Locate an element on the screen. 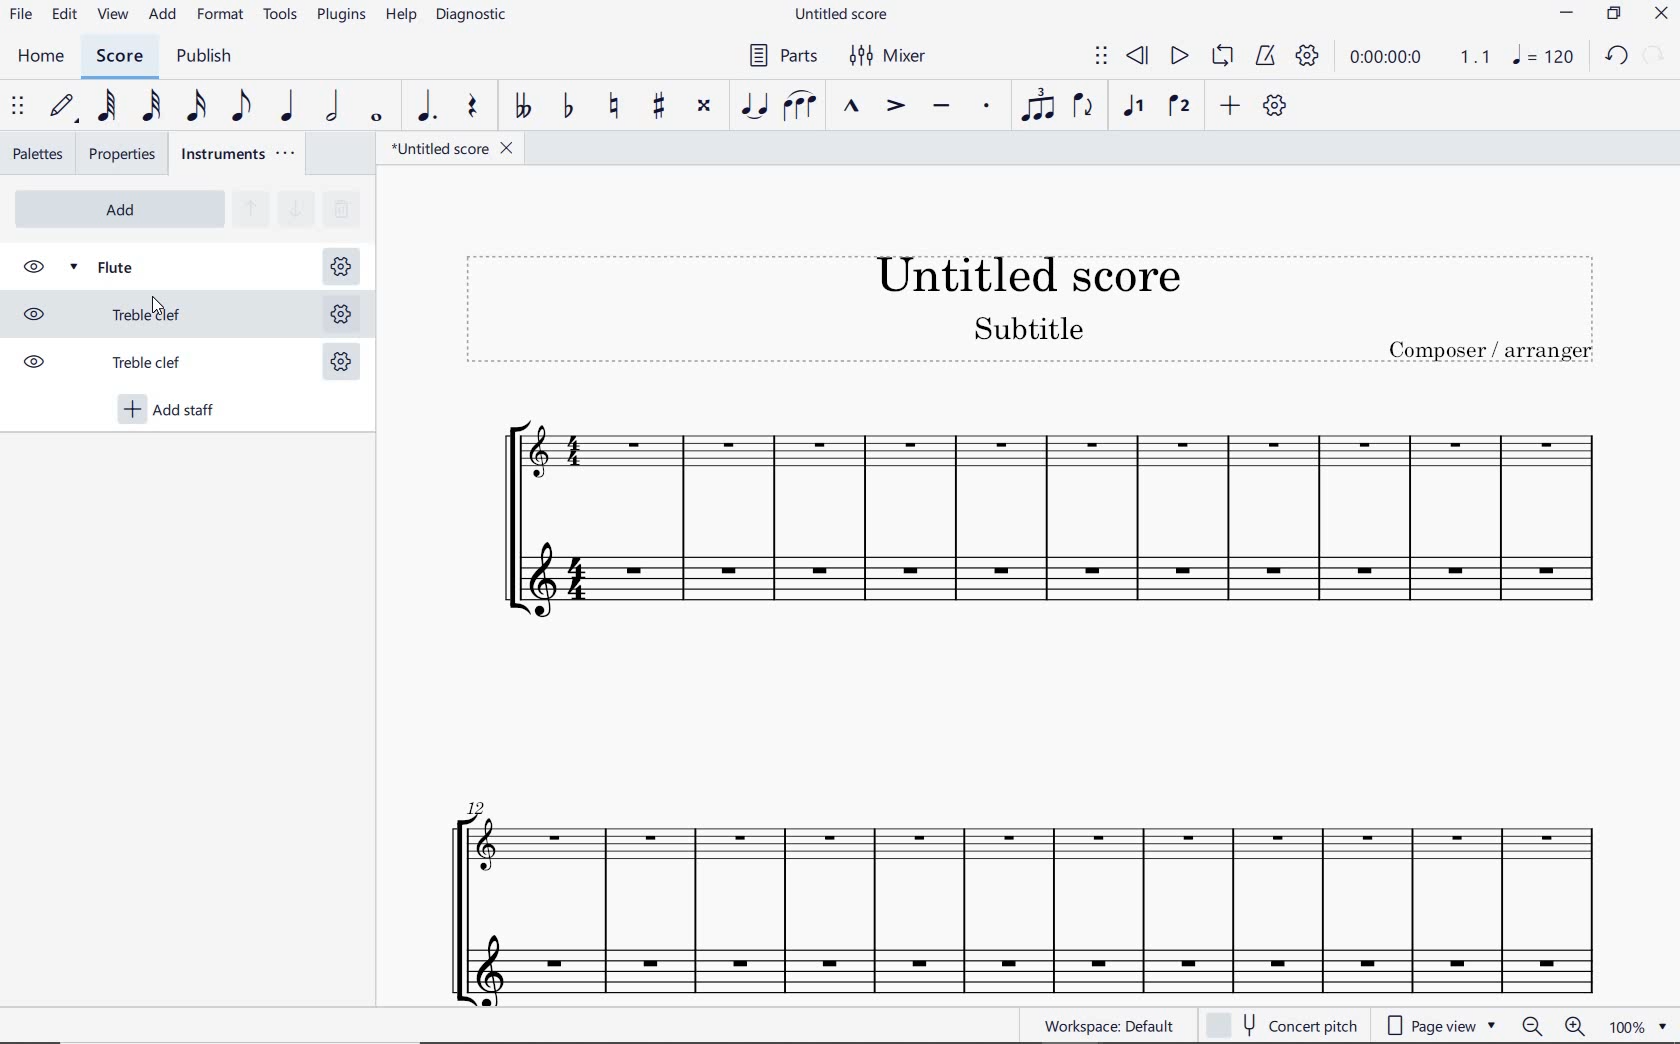 This screenshot has height=1044, width=1680. EIGHTH NOTE is located at coordinates (242, 107).